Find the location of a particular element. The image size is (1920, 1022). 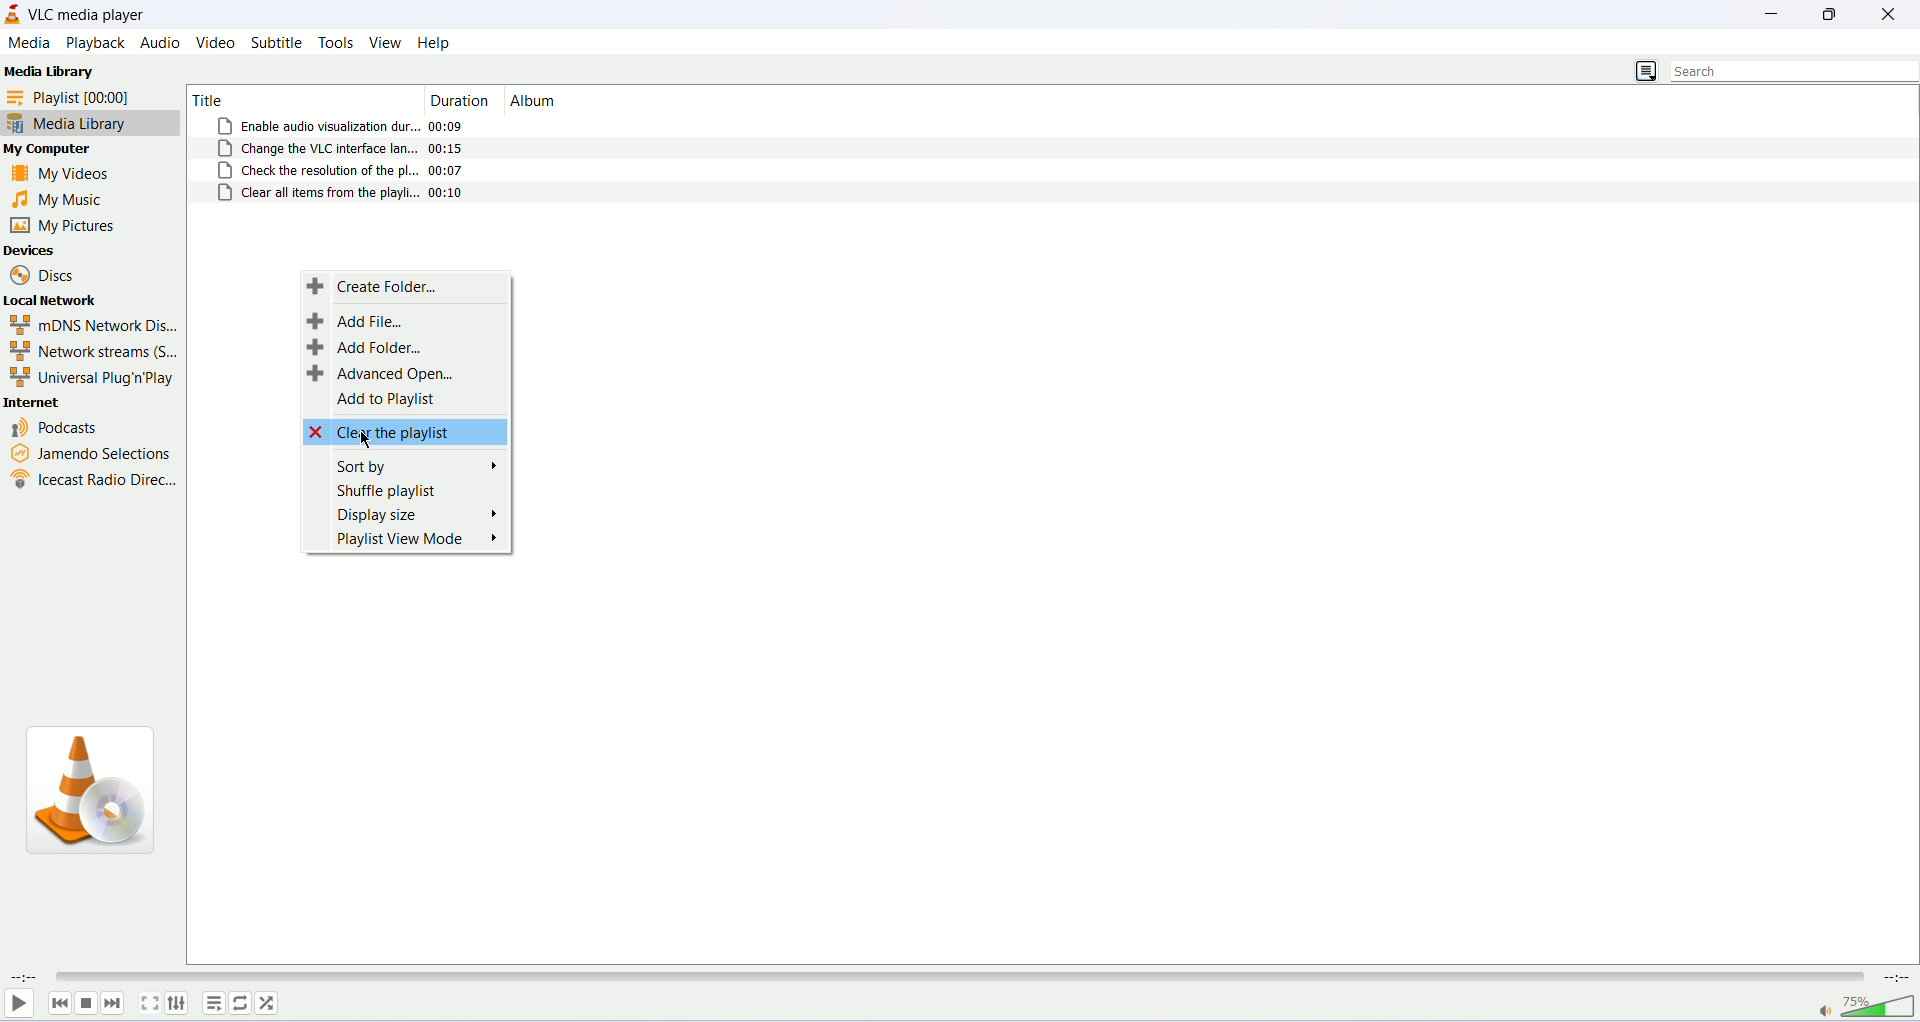

fullscreen is located at coordinates (151, 1004).